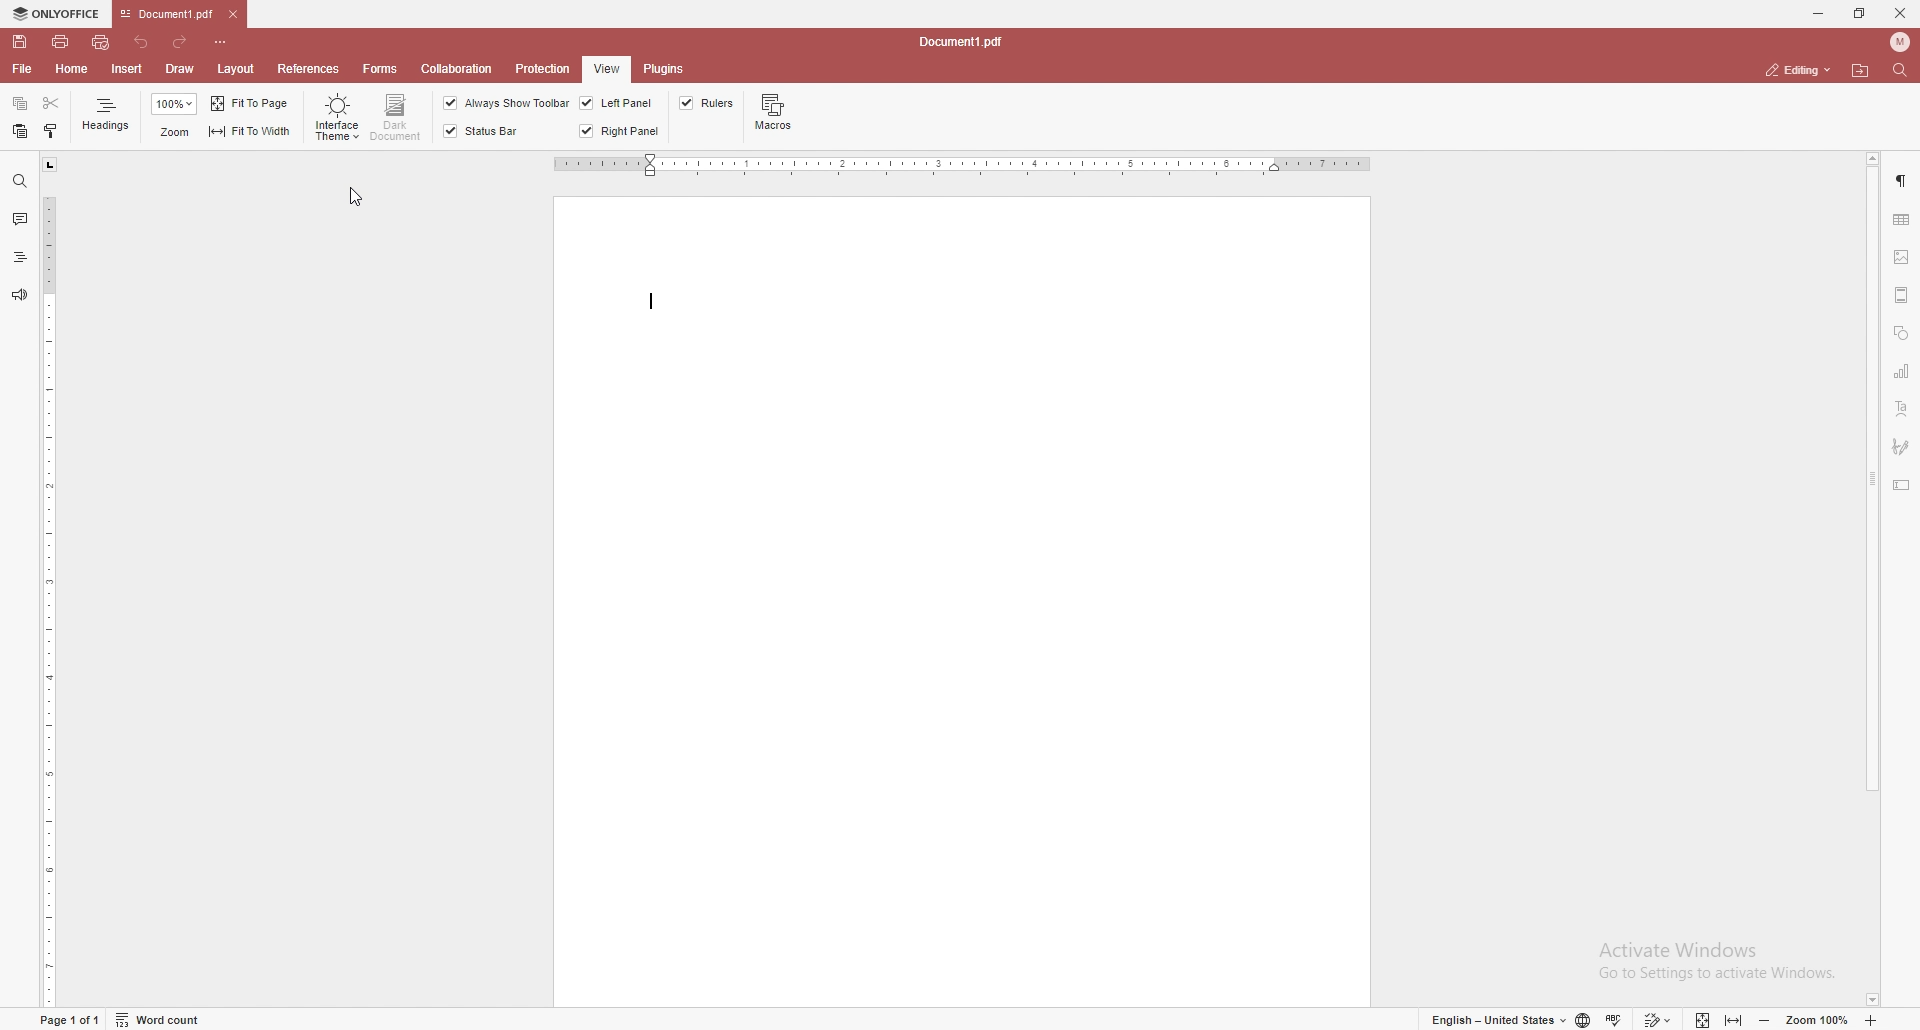 Image resolution: width=1920 pixels, height=1030 pixels. Describe the element at coordinates (20, 104) in the screenshot. I see `copy` at that location.